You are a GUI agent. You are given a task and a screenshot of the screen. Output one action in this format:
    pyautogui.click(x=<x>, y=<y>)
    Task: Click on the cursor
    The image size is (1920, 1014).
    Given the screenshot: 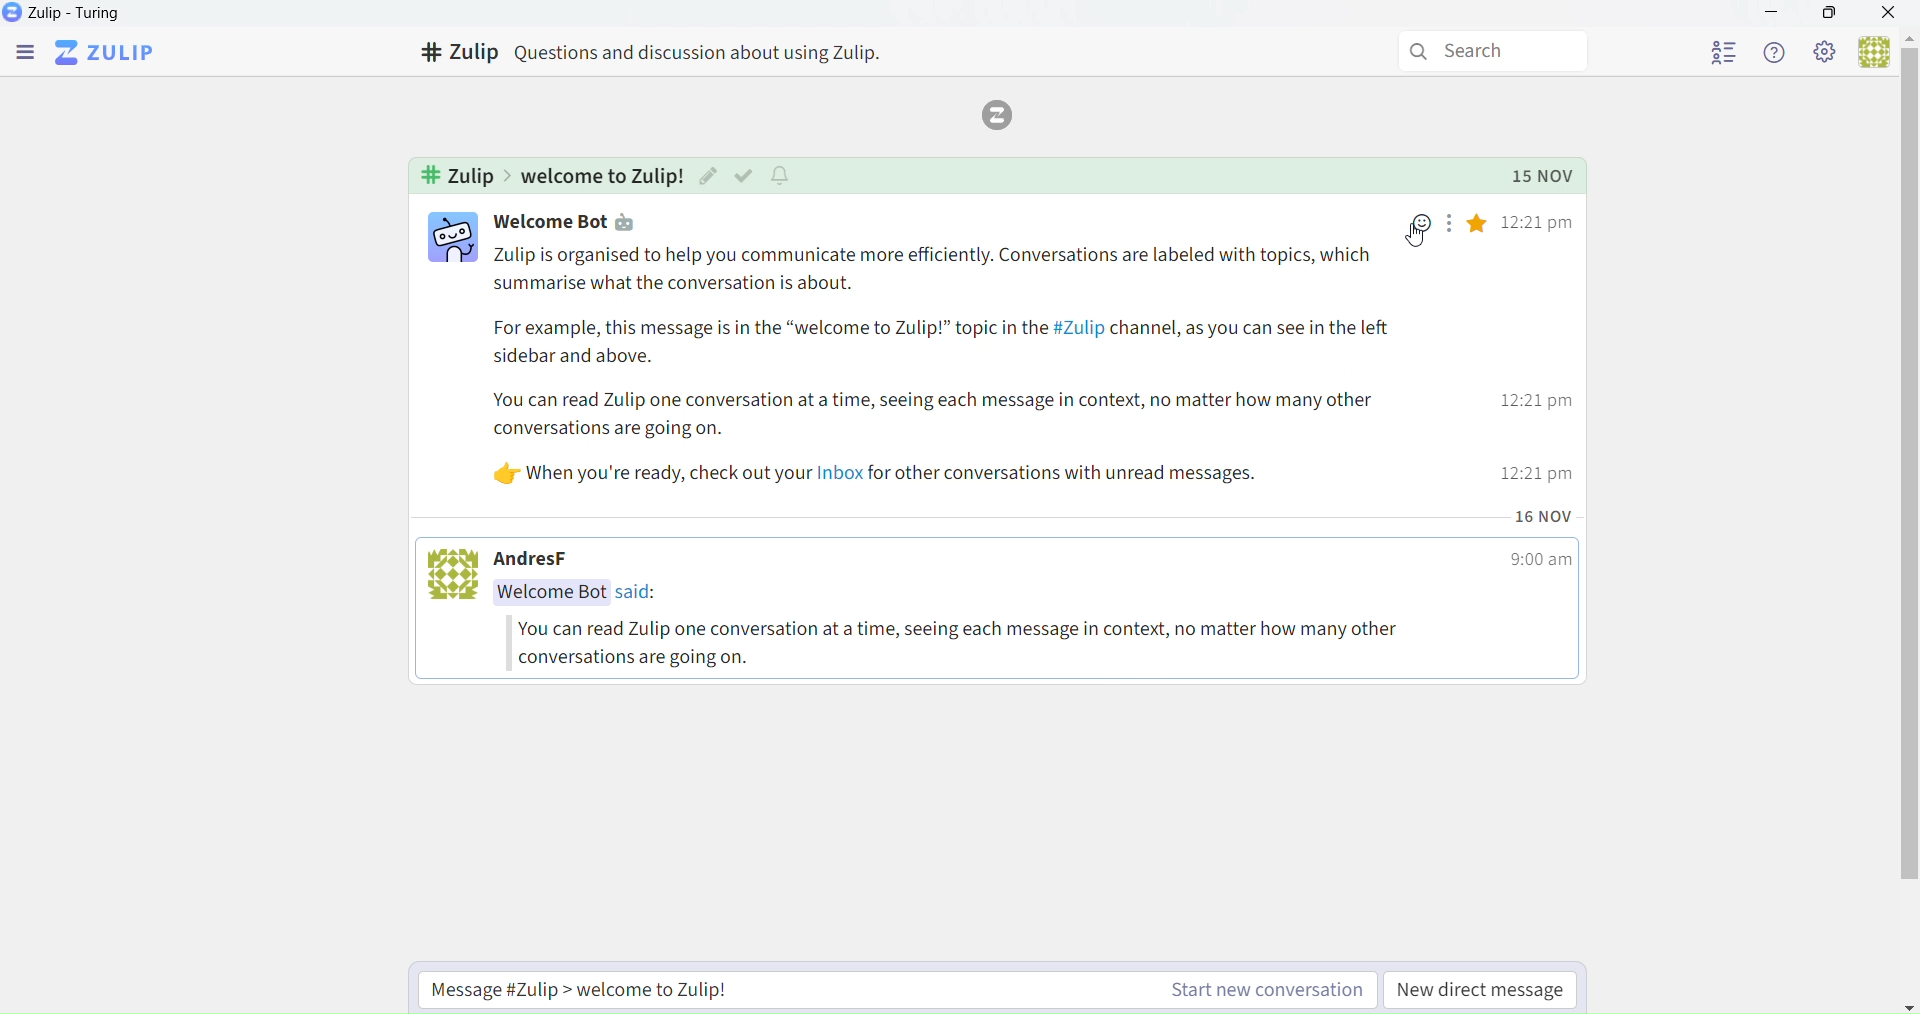 What is the action you would take?
    pyautogui.click(x=1416, y=238)
    